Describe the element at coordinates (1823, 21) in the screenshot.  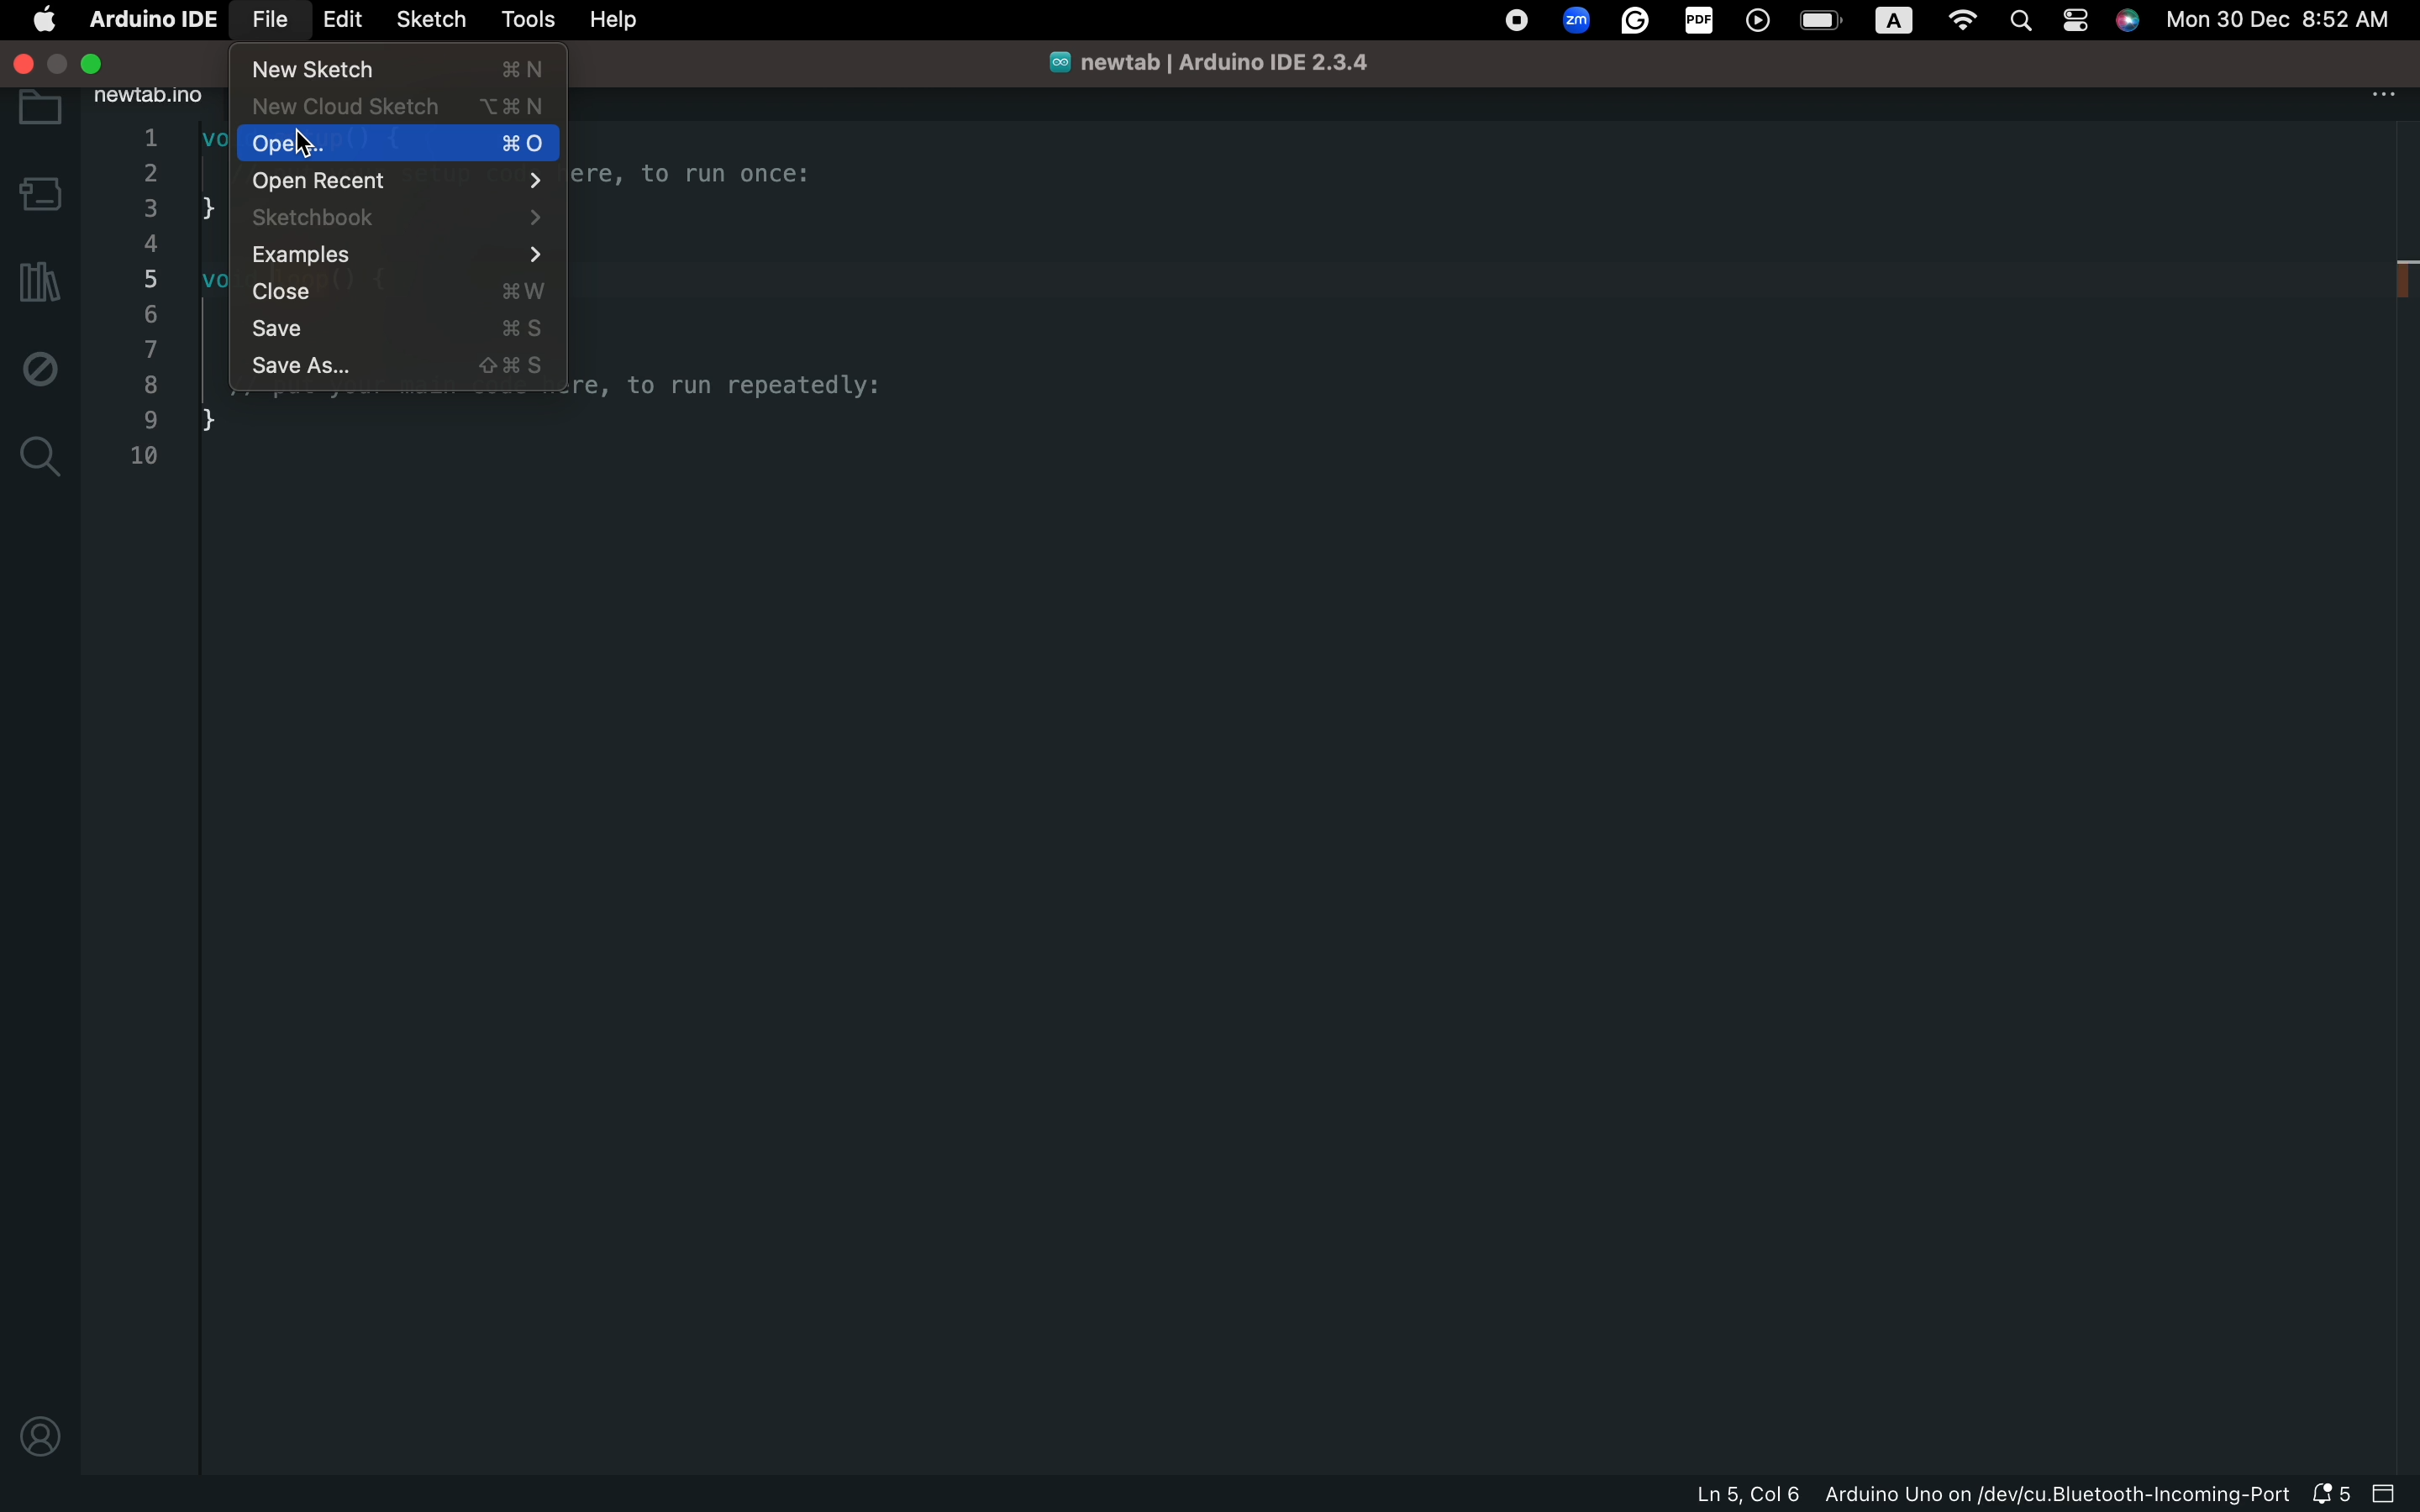
I see `battery` at that location.